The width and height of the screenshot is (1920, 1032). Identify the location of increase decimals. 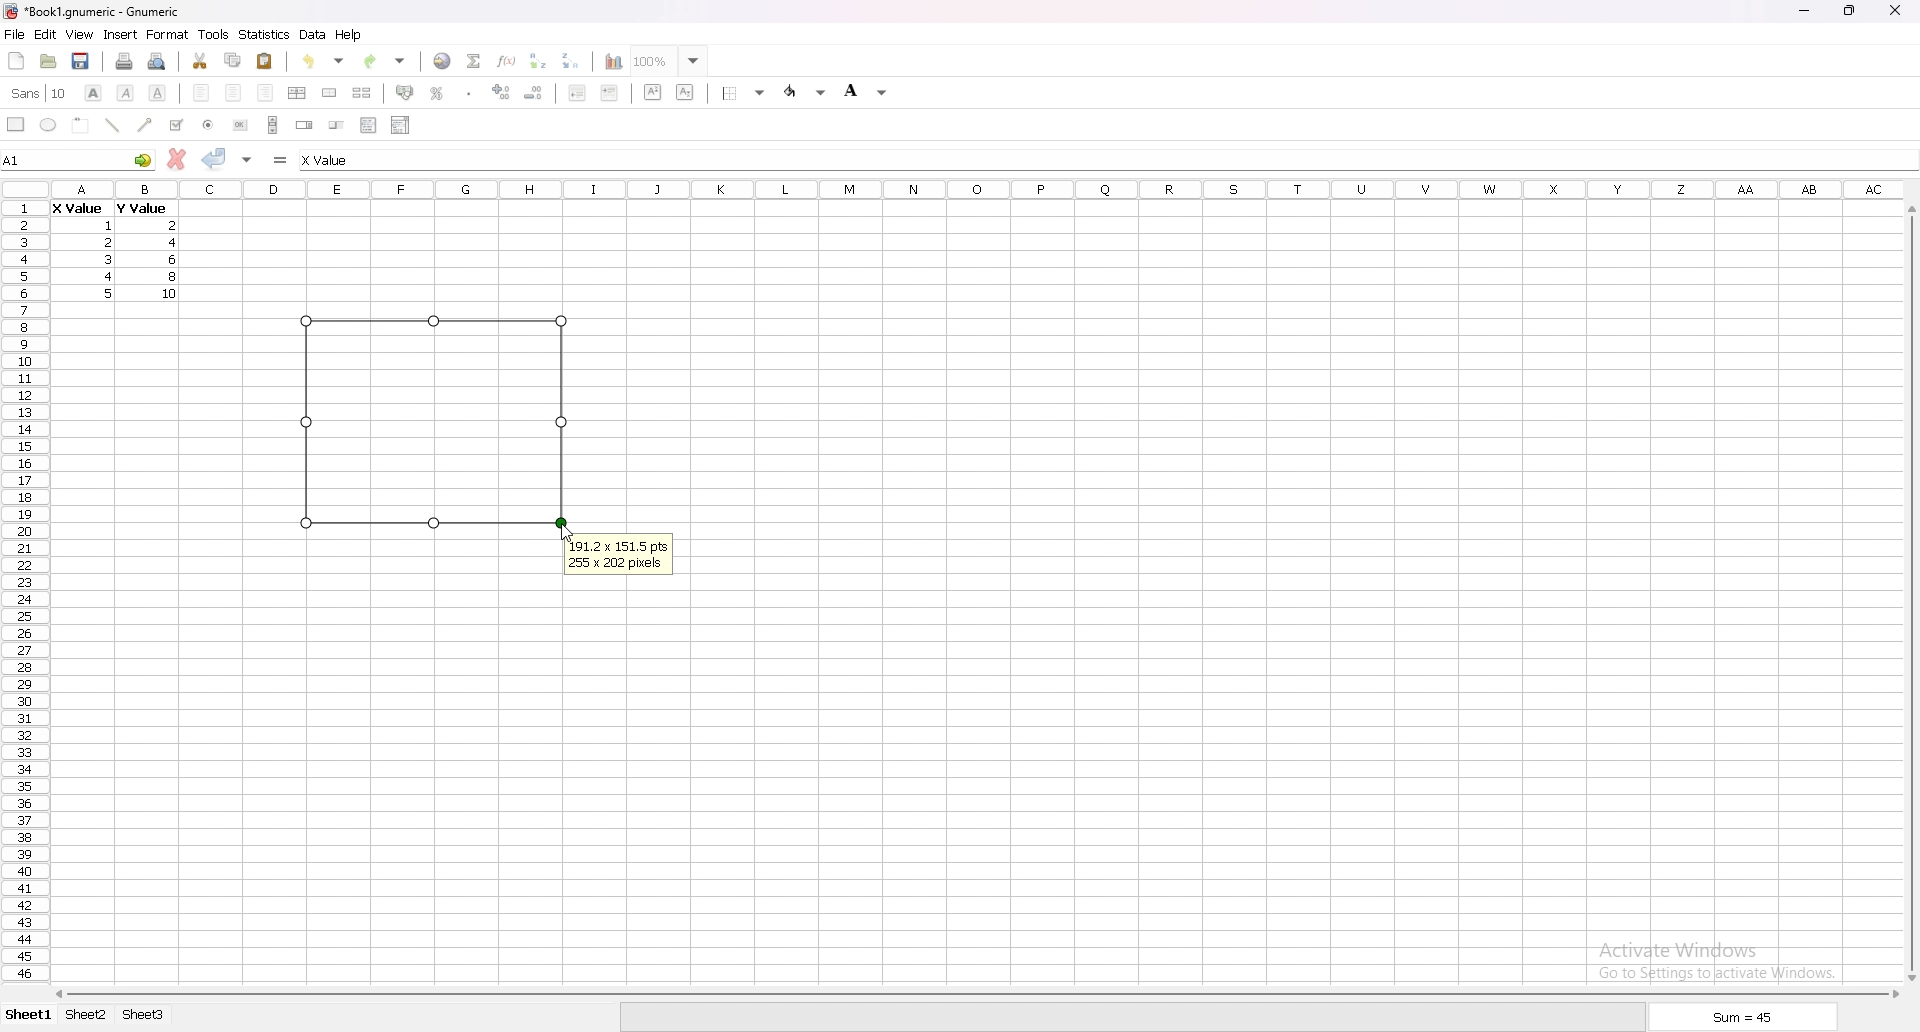
(502, 92).